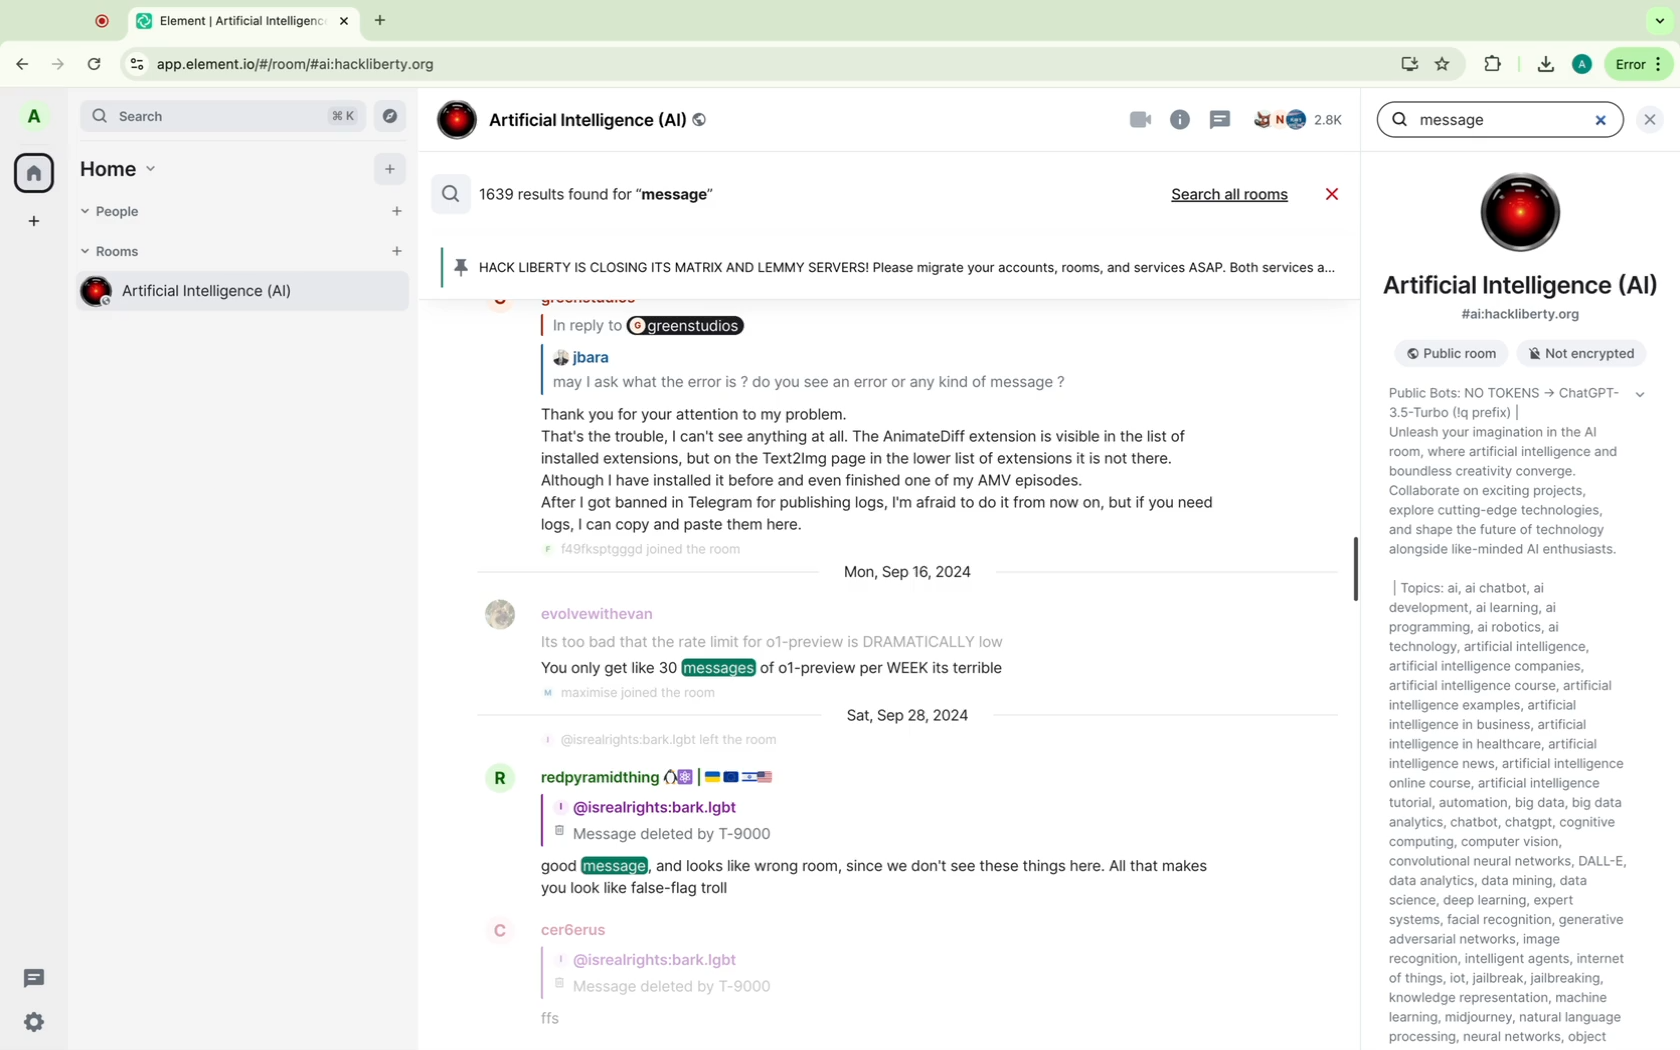  Describe the element at coordinates (574, 121) in the screenshot. I see `group name` at that location.